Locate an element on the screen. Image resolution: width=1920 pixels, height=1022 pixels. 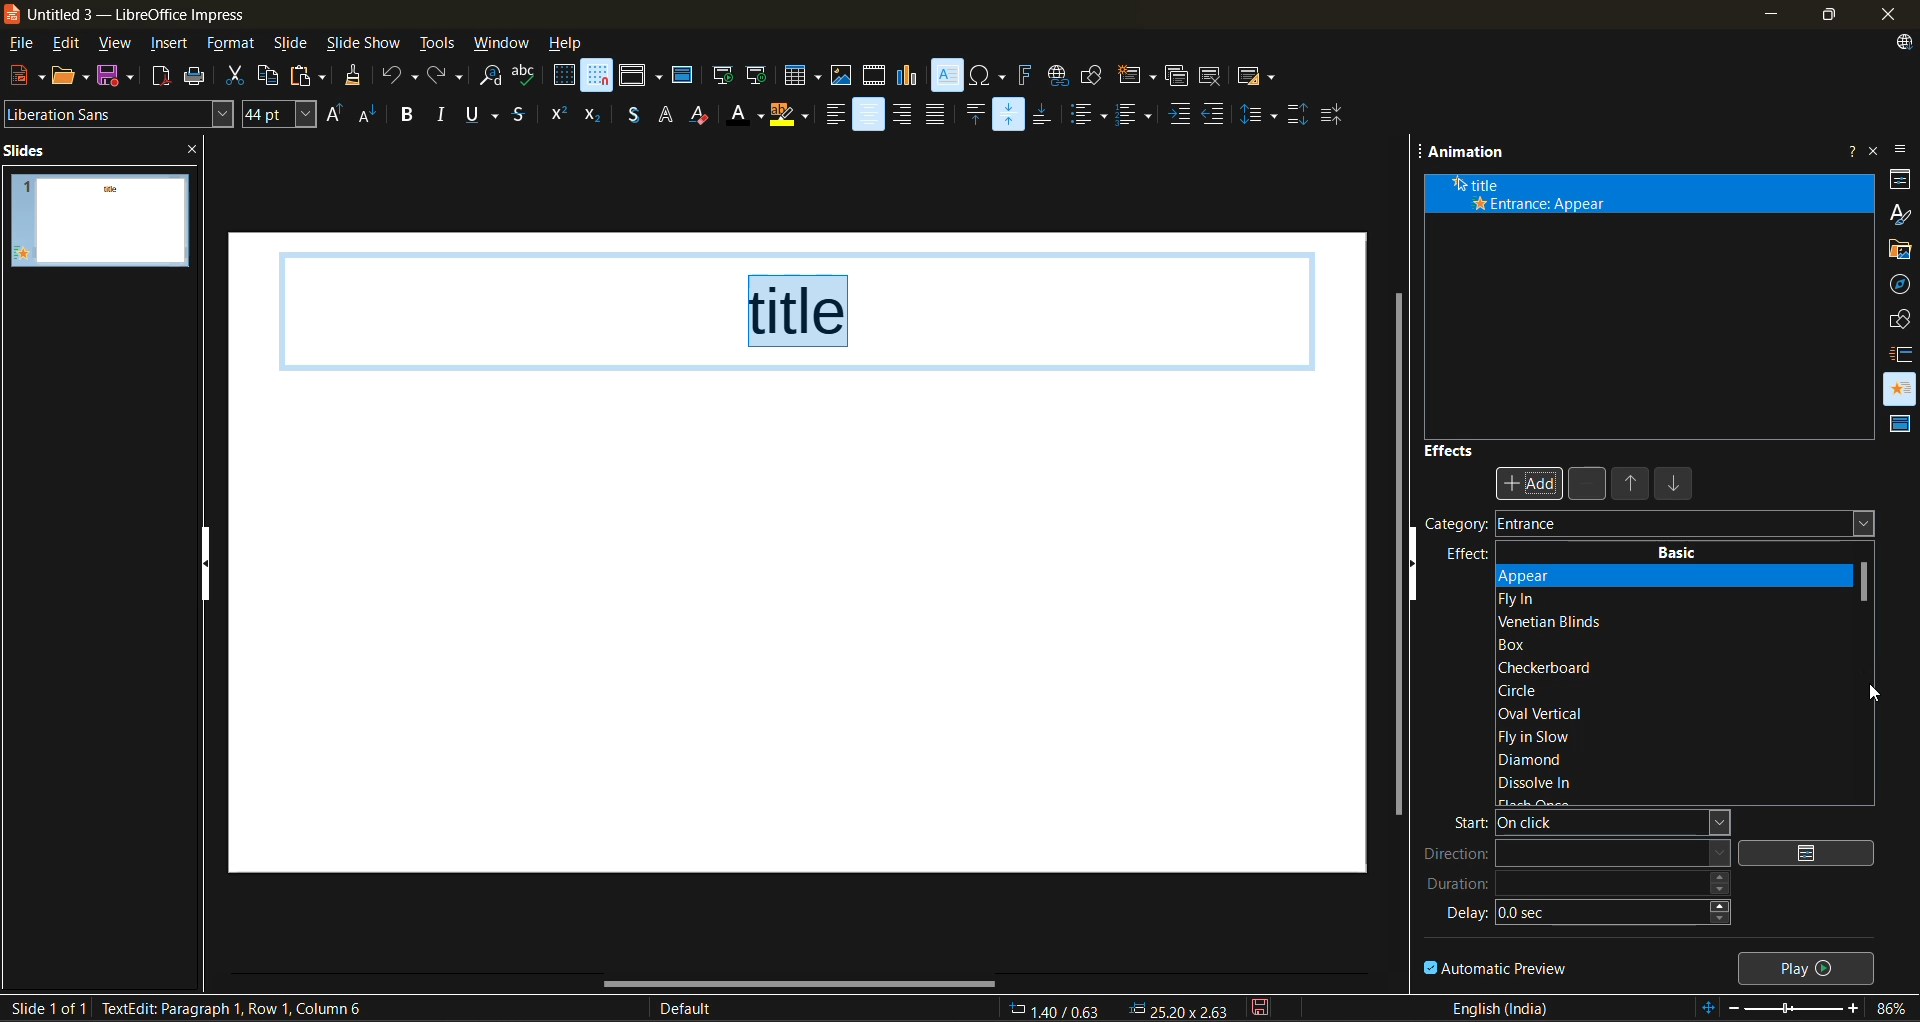
new slide is located at coordinates (1135, 78).